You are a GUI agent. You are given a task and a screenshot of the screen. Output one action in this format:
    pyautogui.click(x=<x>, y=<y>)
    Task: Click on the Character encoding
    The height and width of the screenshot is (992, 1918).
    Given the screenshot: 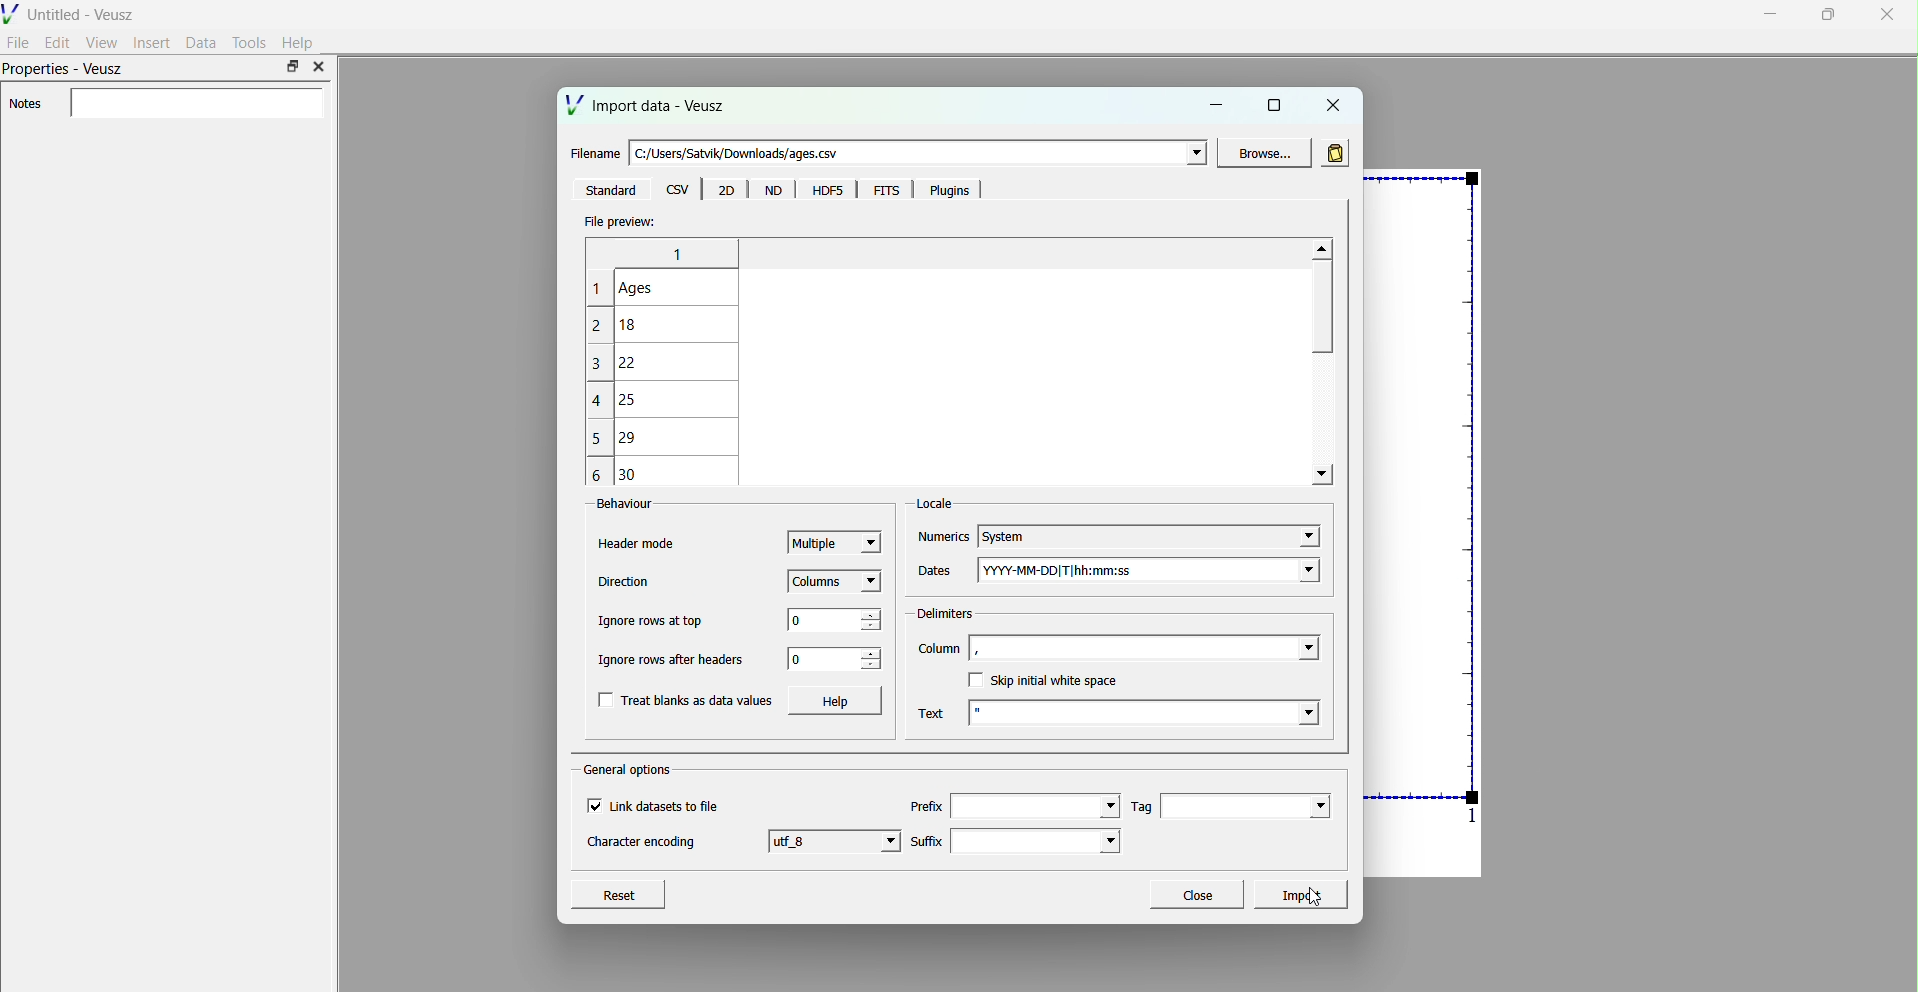 What is the action you would take?
    pyautogui.click(x=642, y=843)
    